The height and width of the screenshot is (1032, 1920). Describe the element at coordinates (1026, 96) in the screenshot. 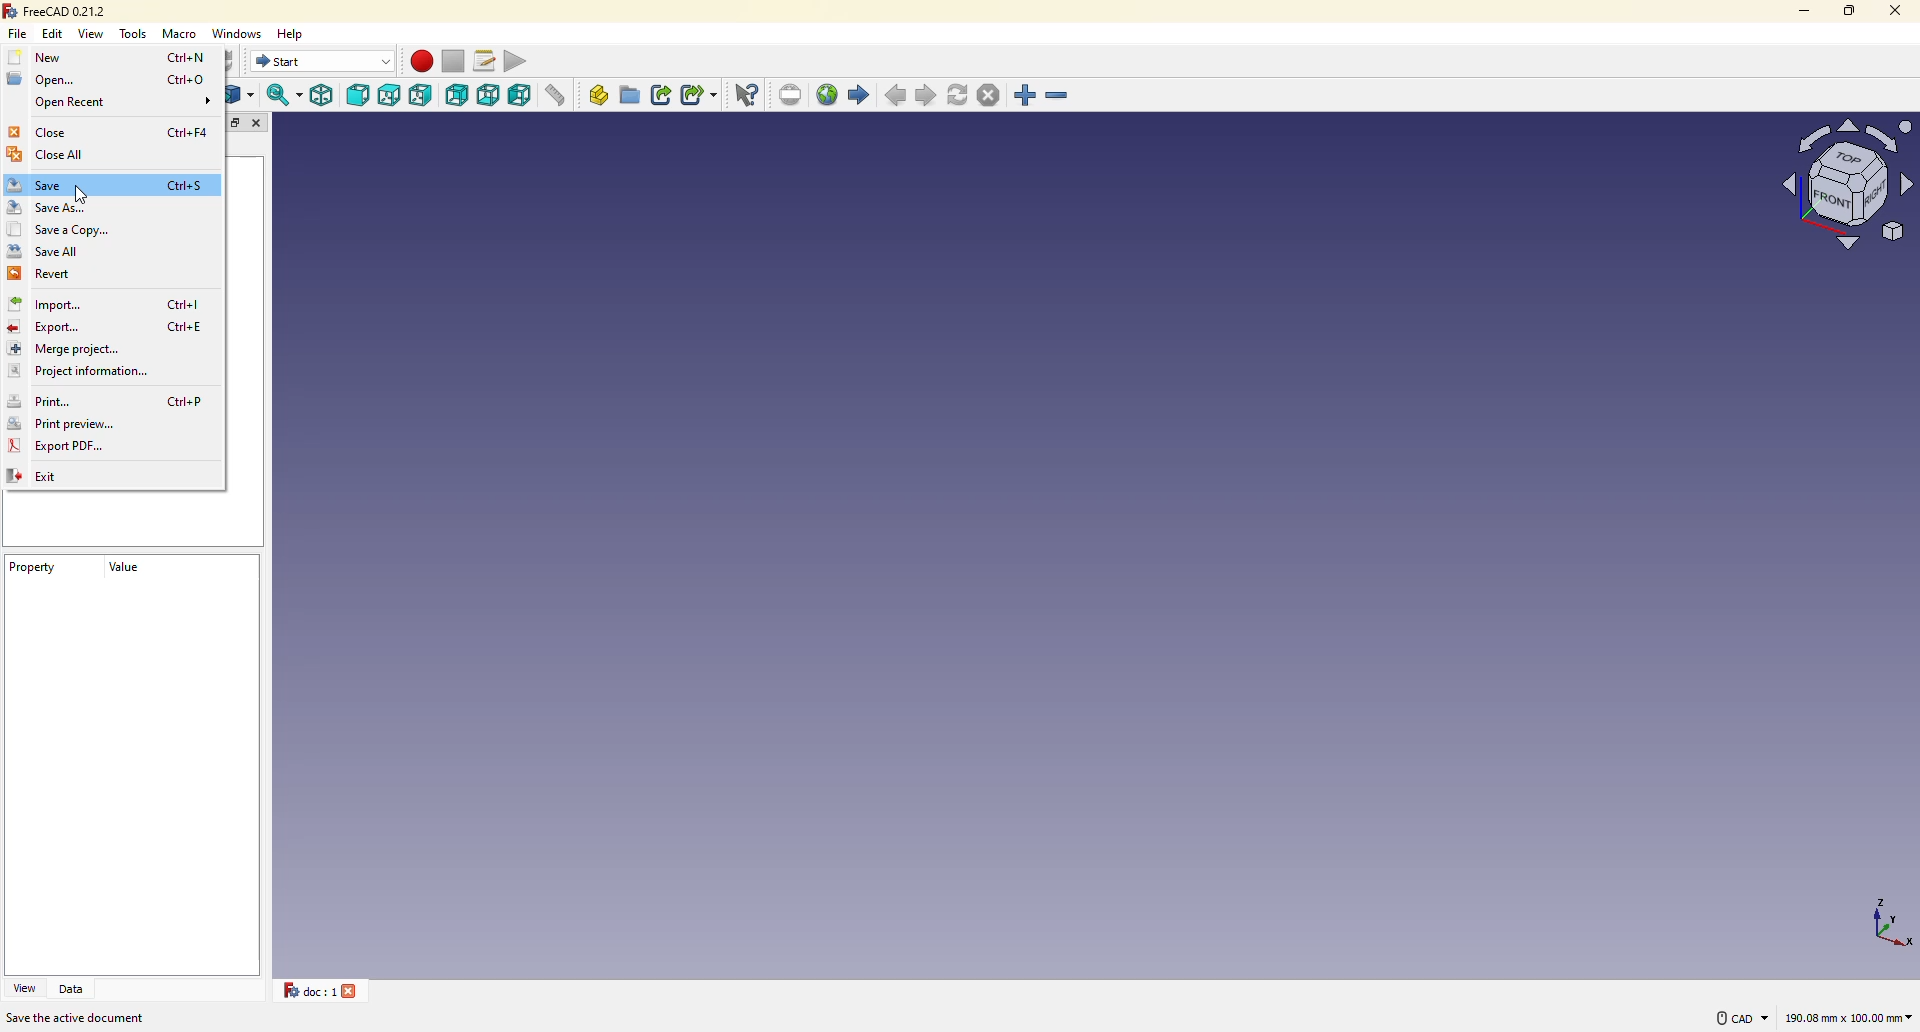

I see `zoom in` at that location.